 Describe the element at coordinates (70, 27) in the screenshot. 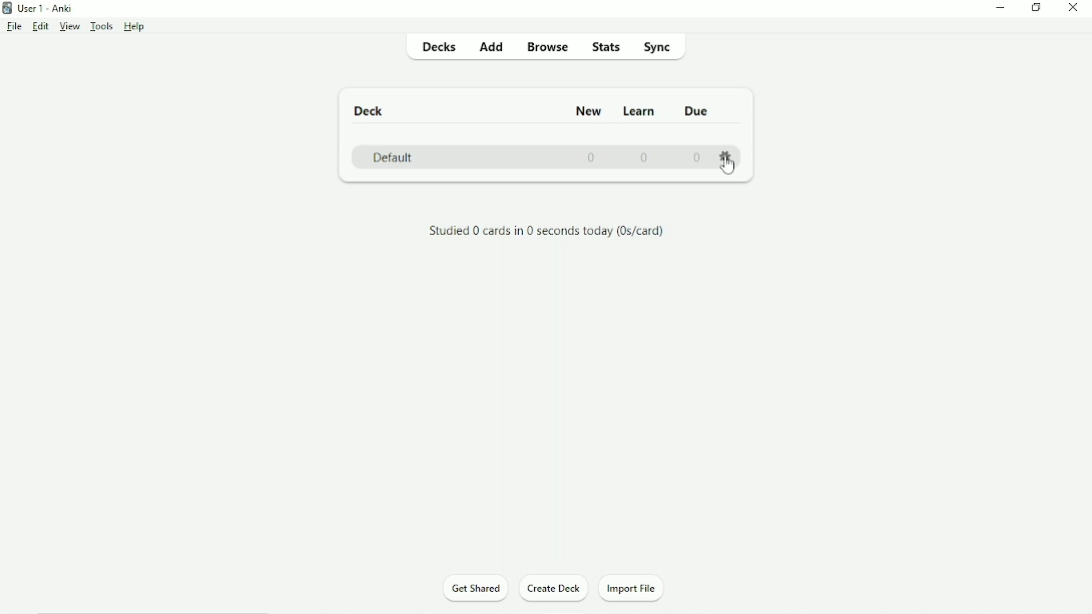

I see `View` at that location.